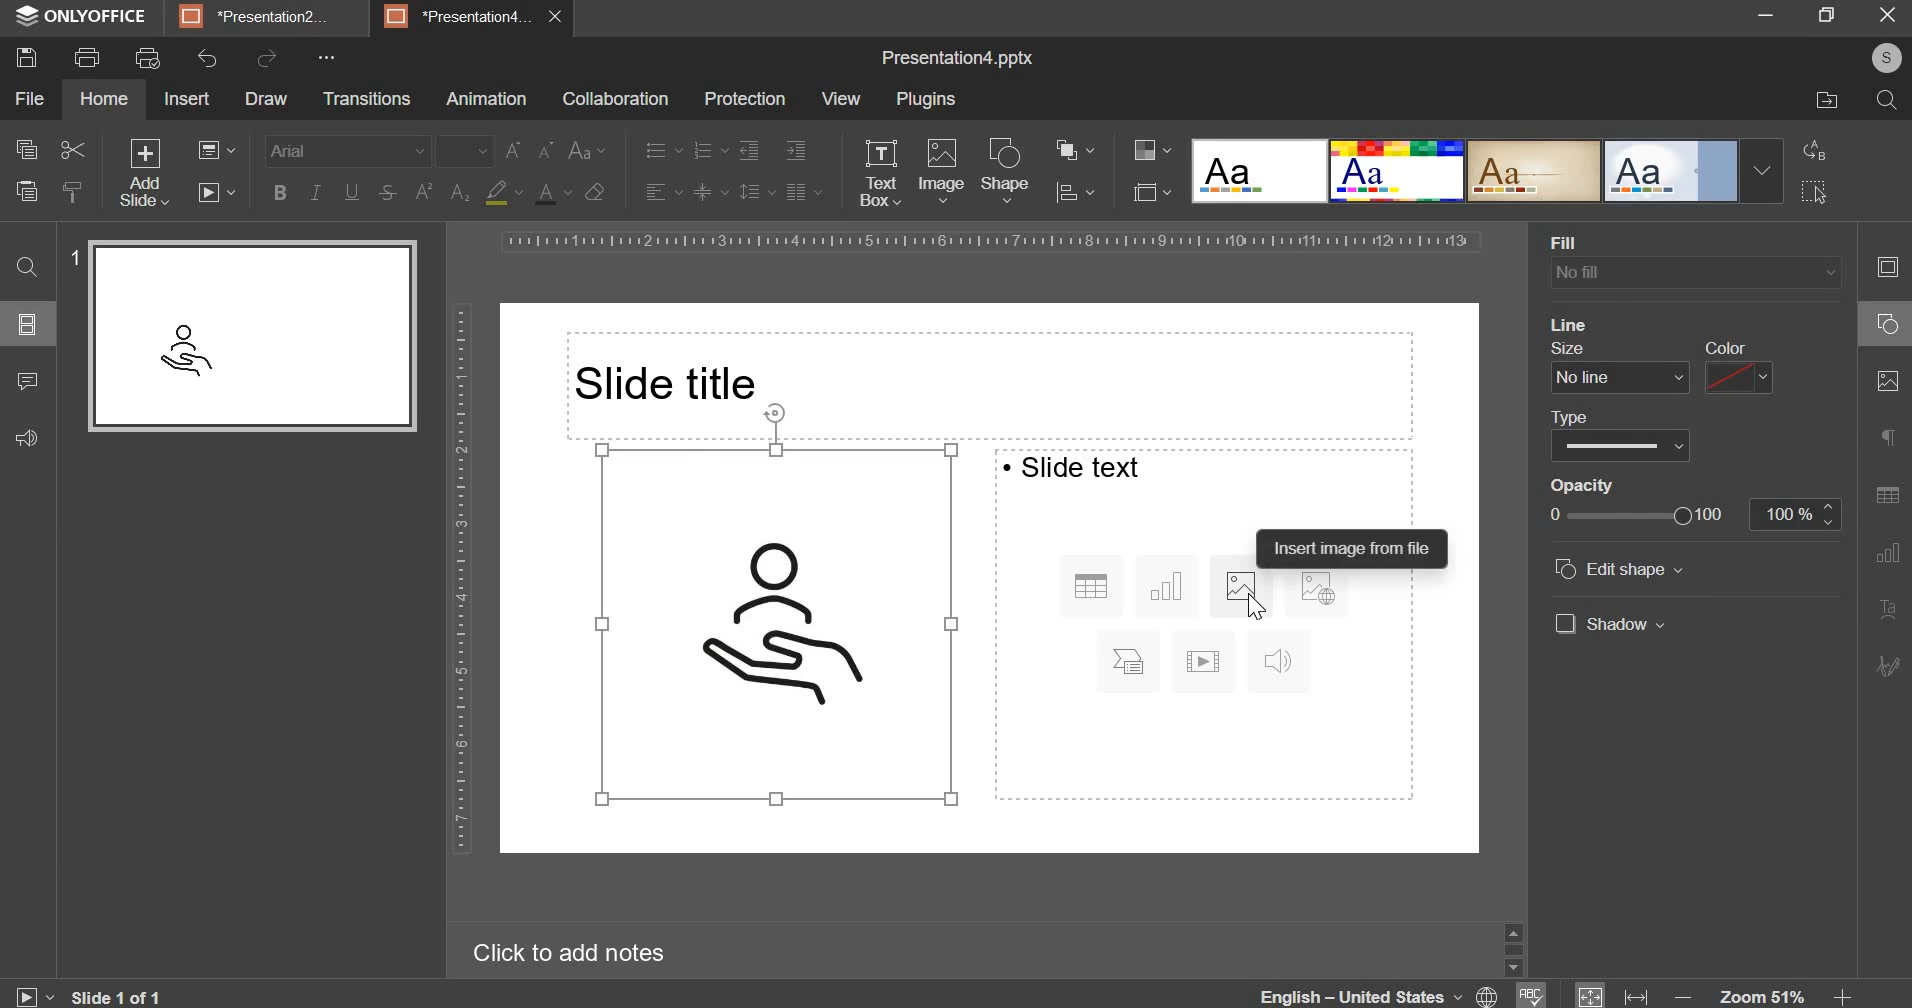 Image resolution: width=1912 pixels, height=1008 pixels. What do you see at coordinates (256, 17) in the screenshot?
I see `presentation2...` at bounding box center [256, 17].